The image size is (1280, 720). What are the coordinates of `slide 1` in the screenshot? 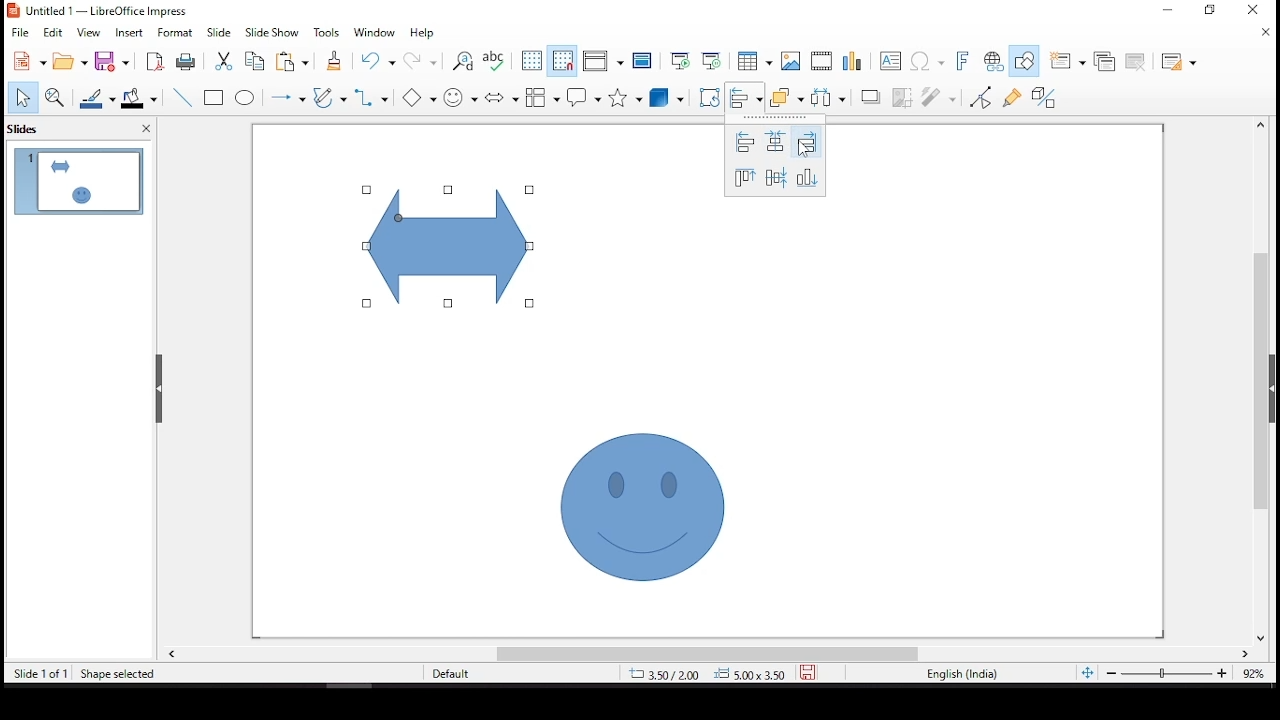 It's located at (79, 181).